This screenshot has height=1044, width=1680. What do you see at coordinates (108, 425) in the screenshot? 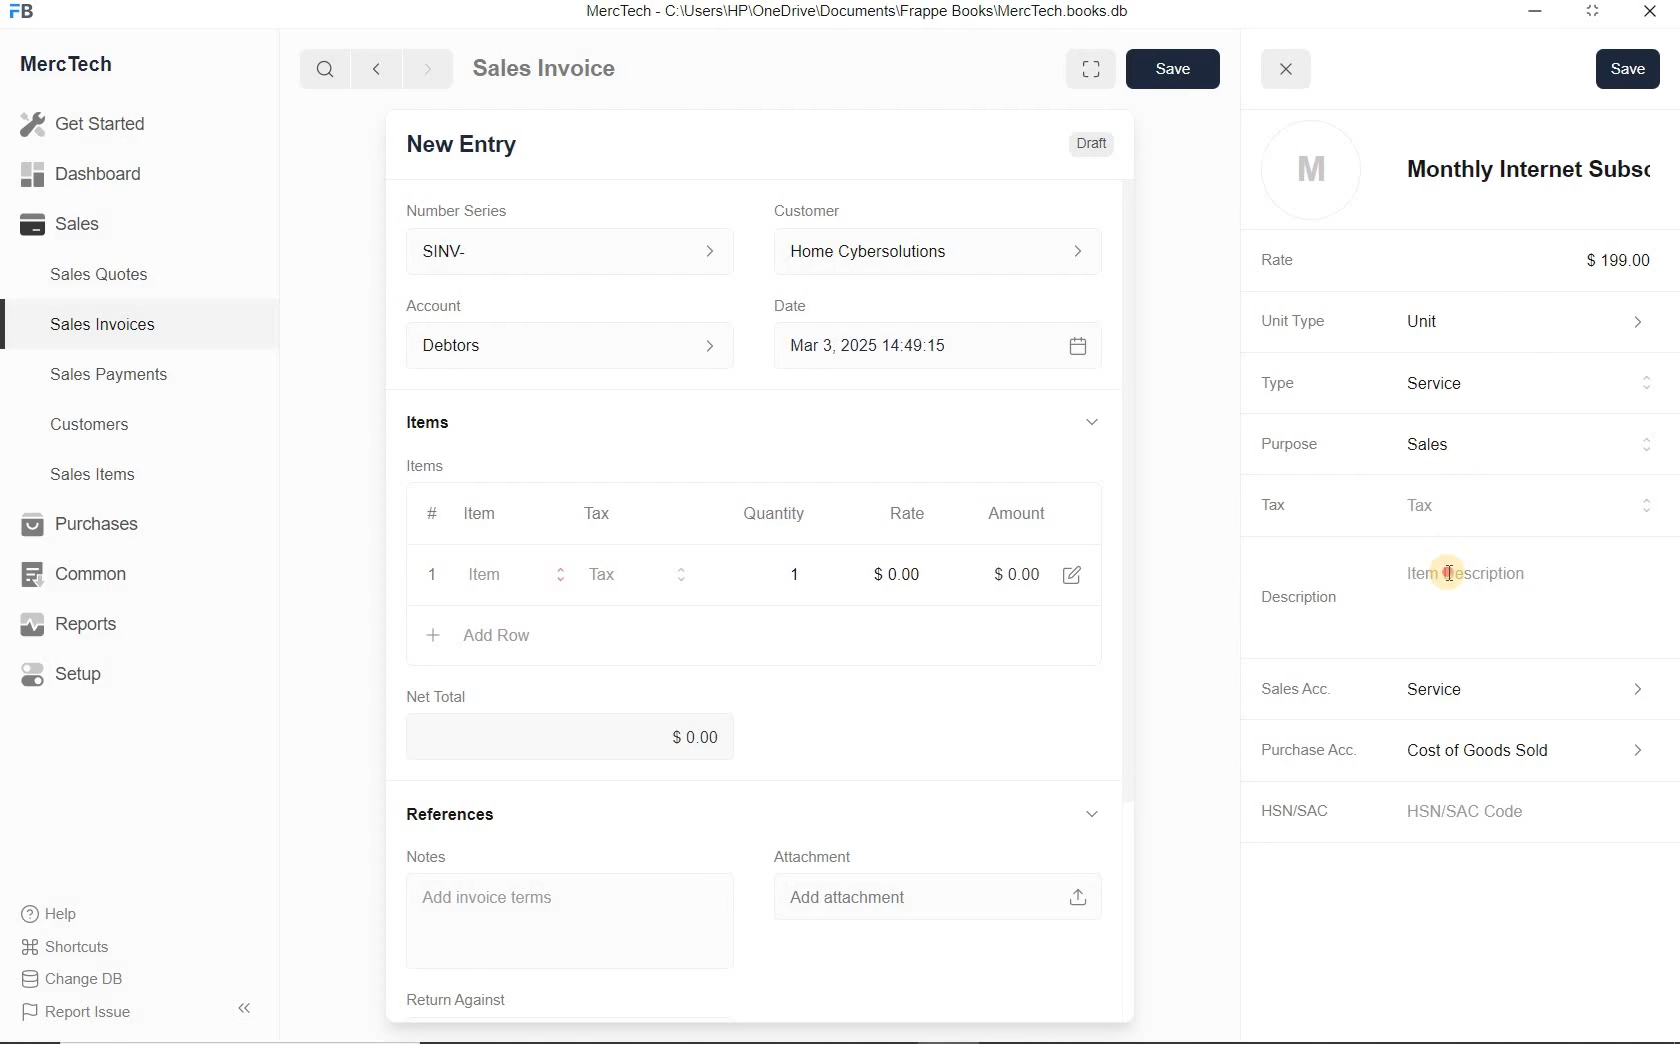
I see `Customers` at bounding box center [108, 425].